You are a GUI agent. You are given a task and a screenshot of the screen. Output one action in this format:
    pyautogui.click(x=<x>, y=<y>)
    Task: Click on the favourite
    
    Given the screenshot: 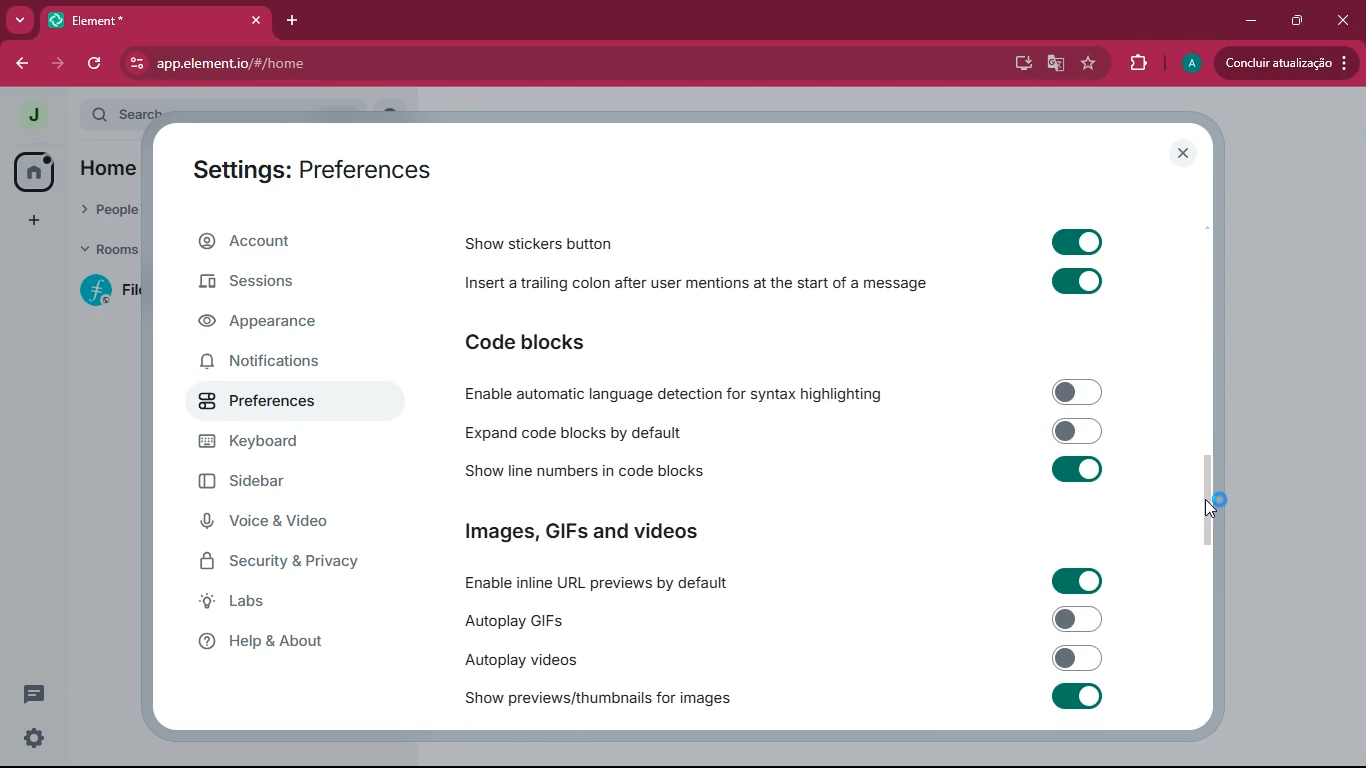 What is the action you would take?
    pyautogui.click(x=1087, y=64)
    